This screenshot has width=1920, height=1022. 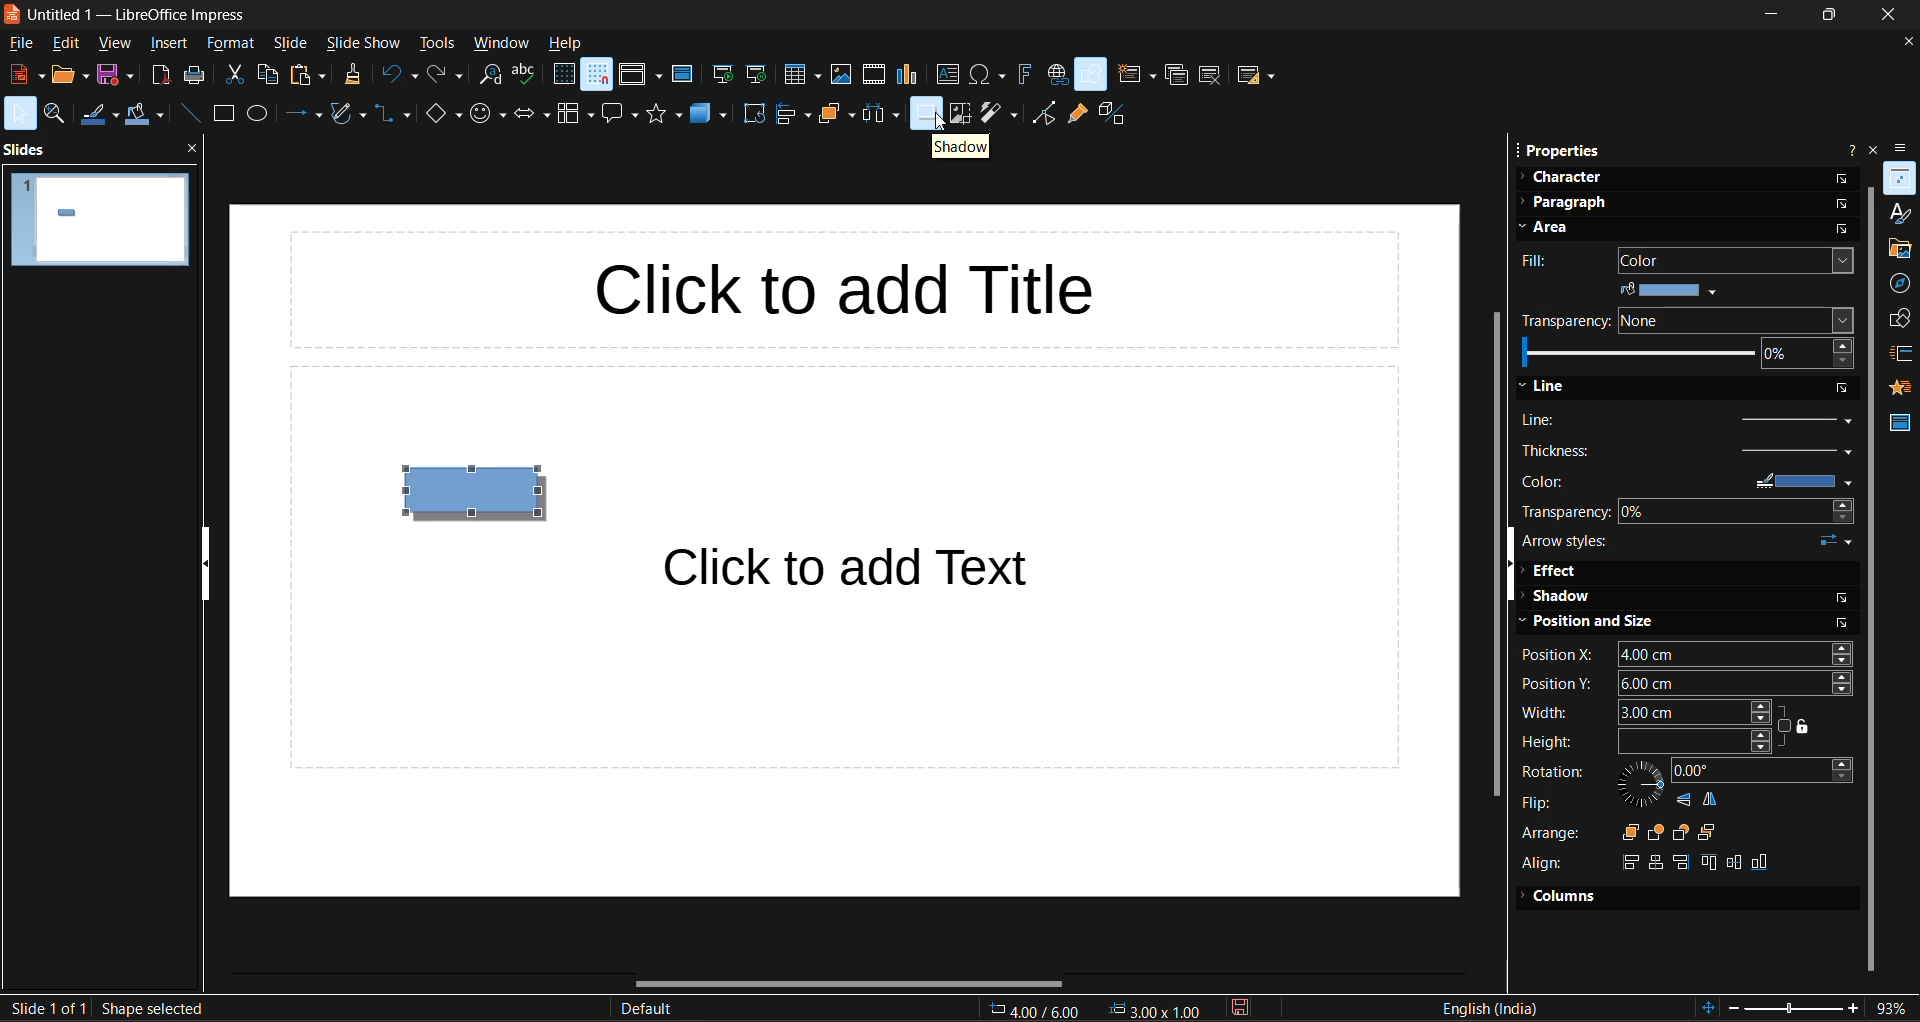 I want to click on master slides, so click(x=1899, y=426).